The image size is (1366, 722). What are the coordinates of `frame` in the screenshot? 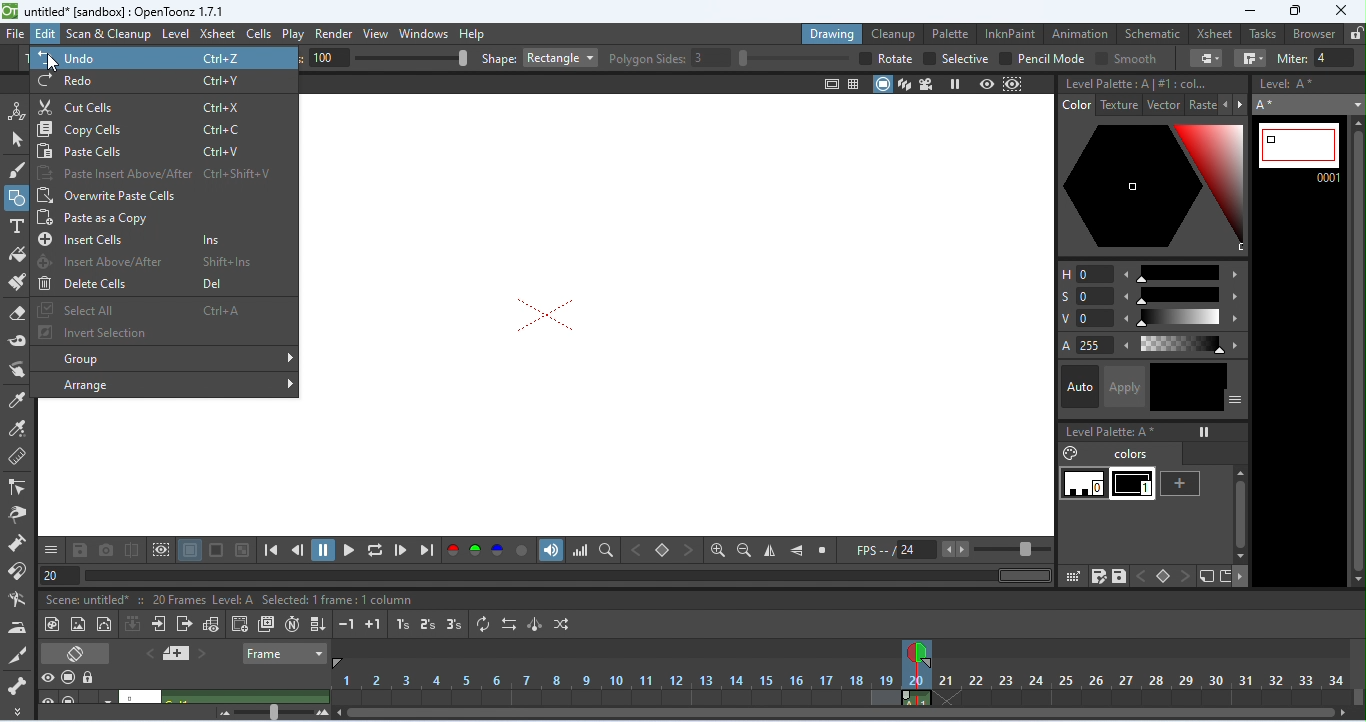 It's located at (282, 655).